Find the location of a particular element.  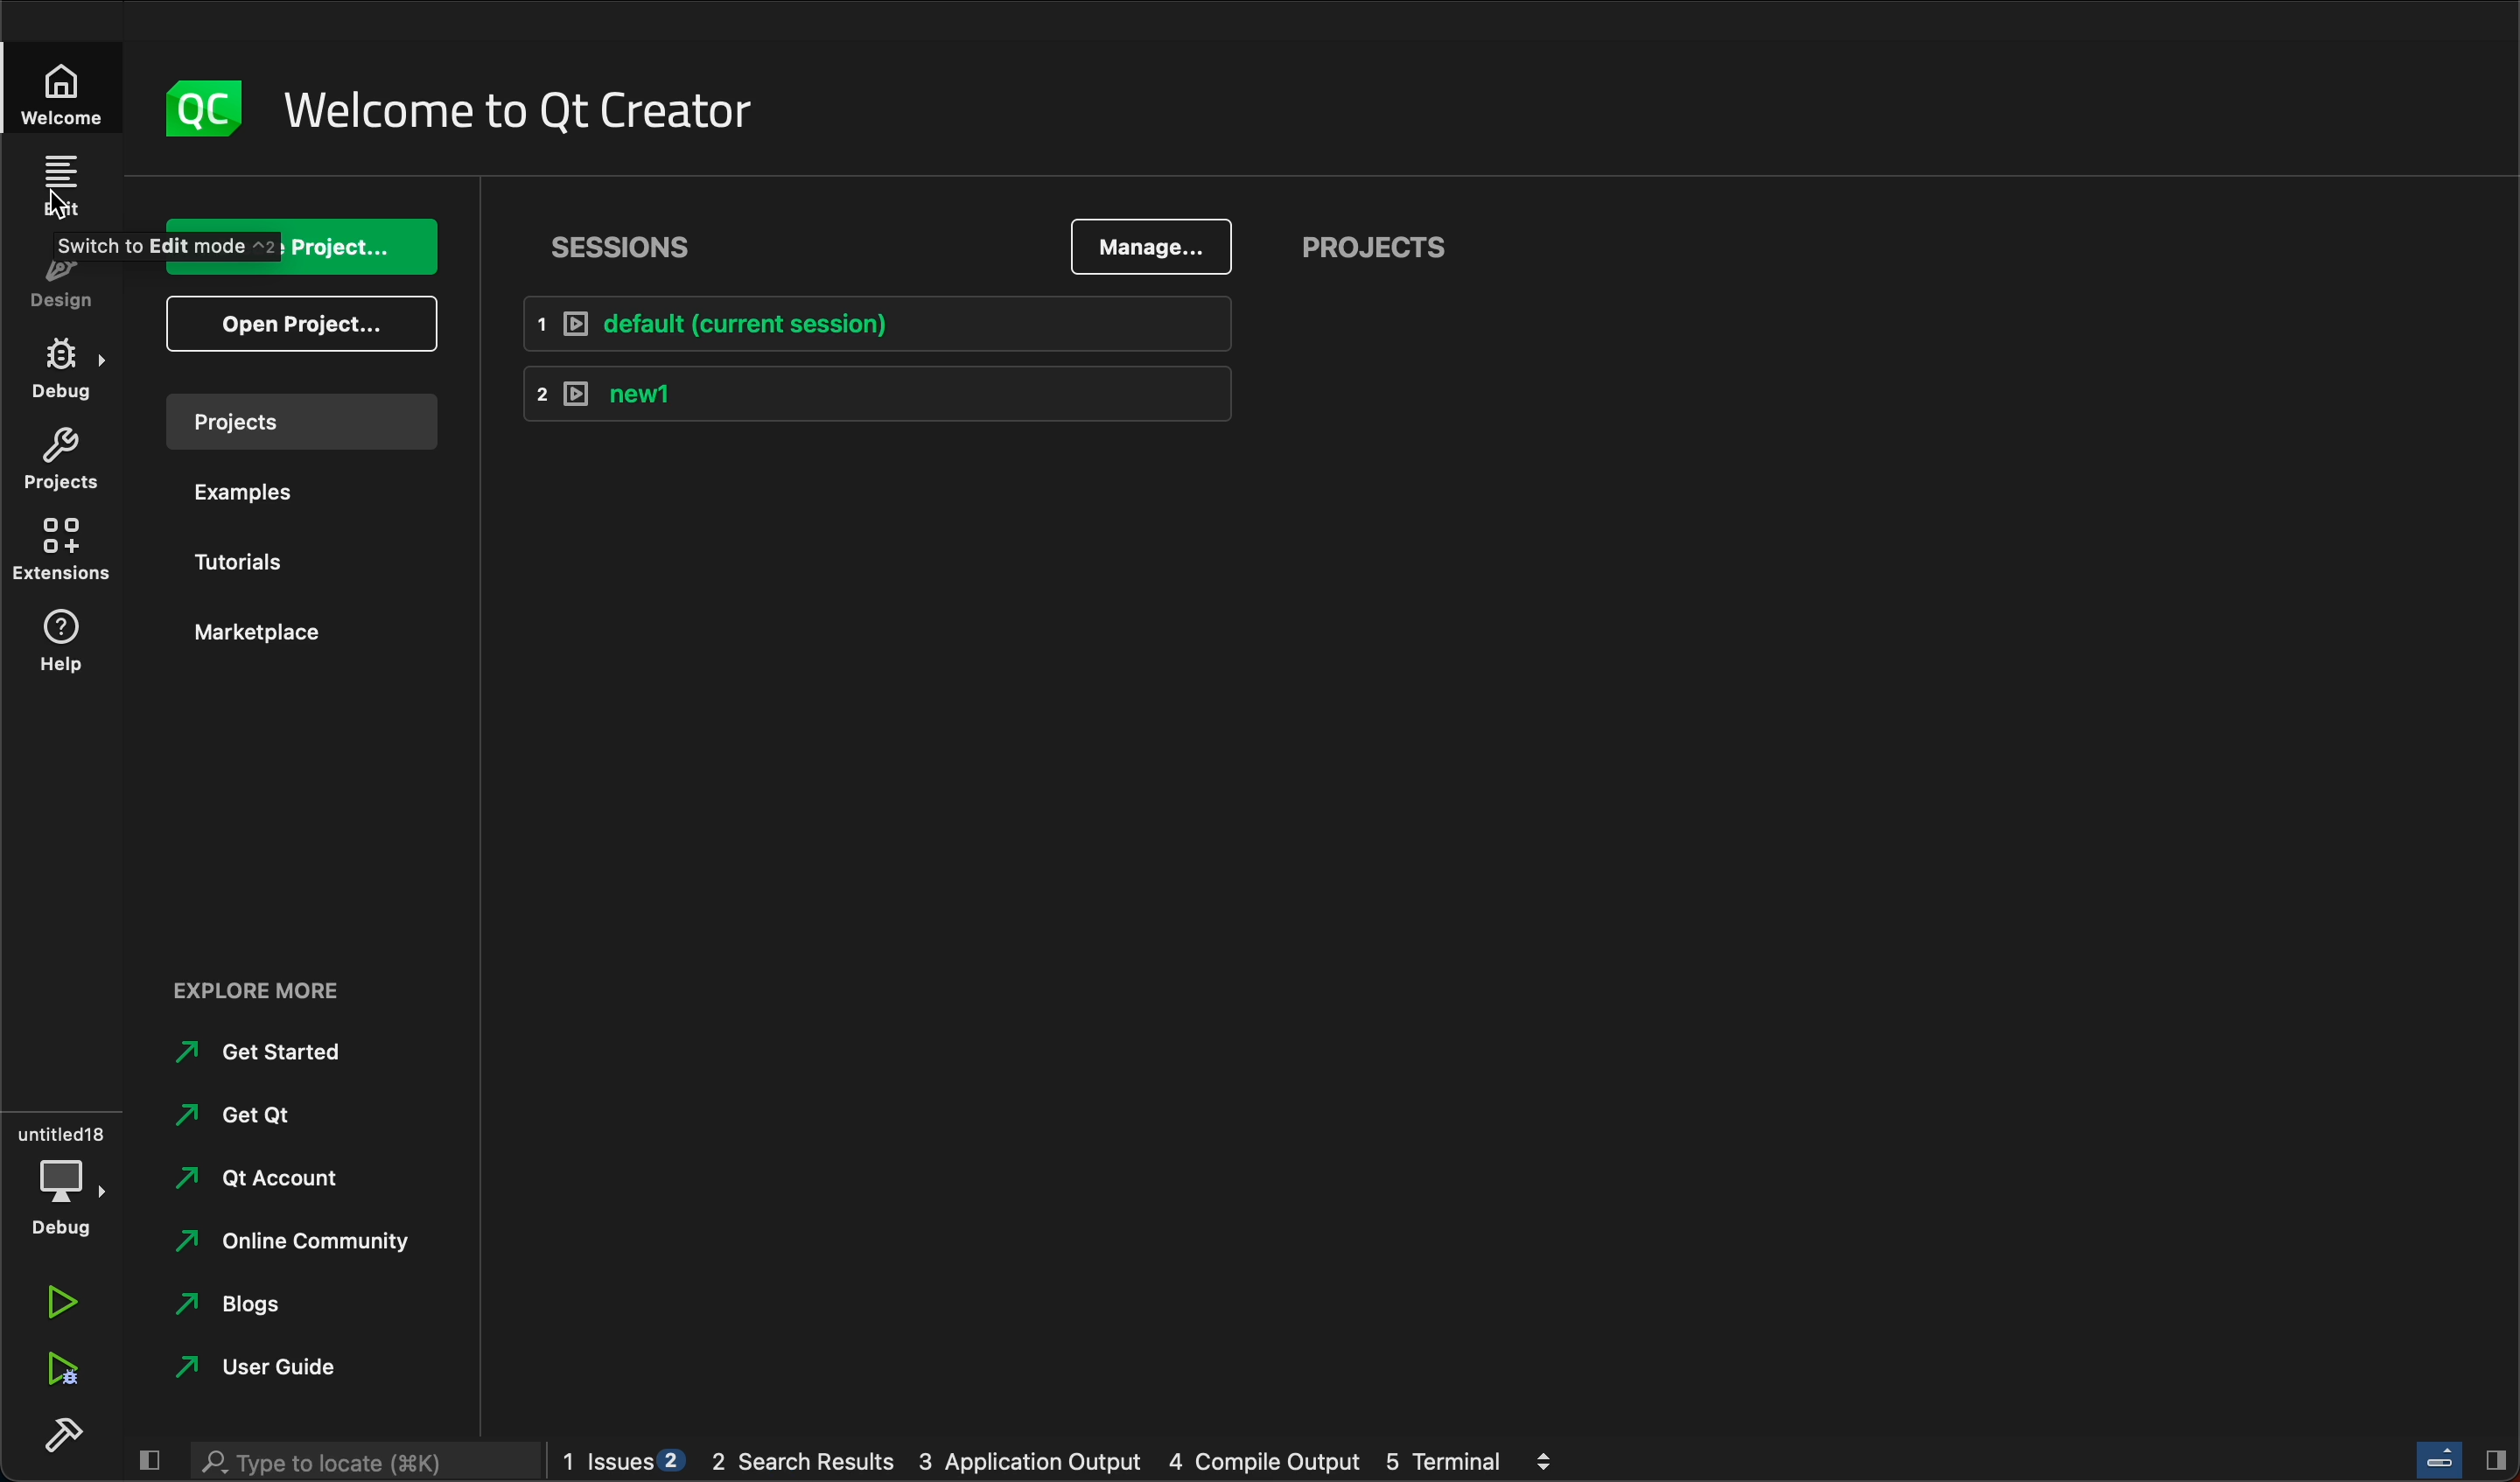

online is located at coordinates (305, 1239).